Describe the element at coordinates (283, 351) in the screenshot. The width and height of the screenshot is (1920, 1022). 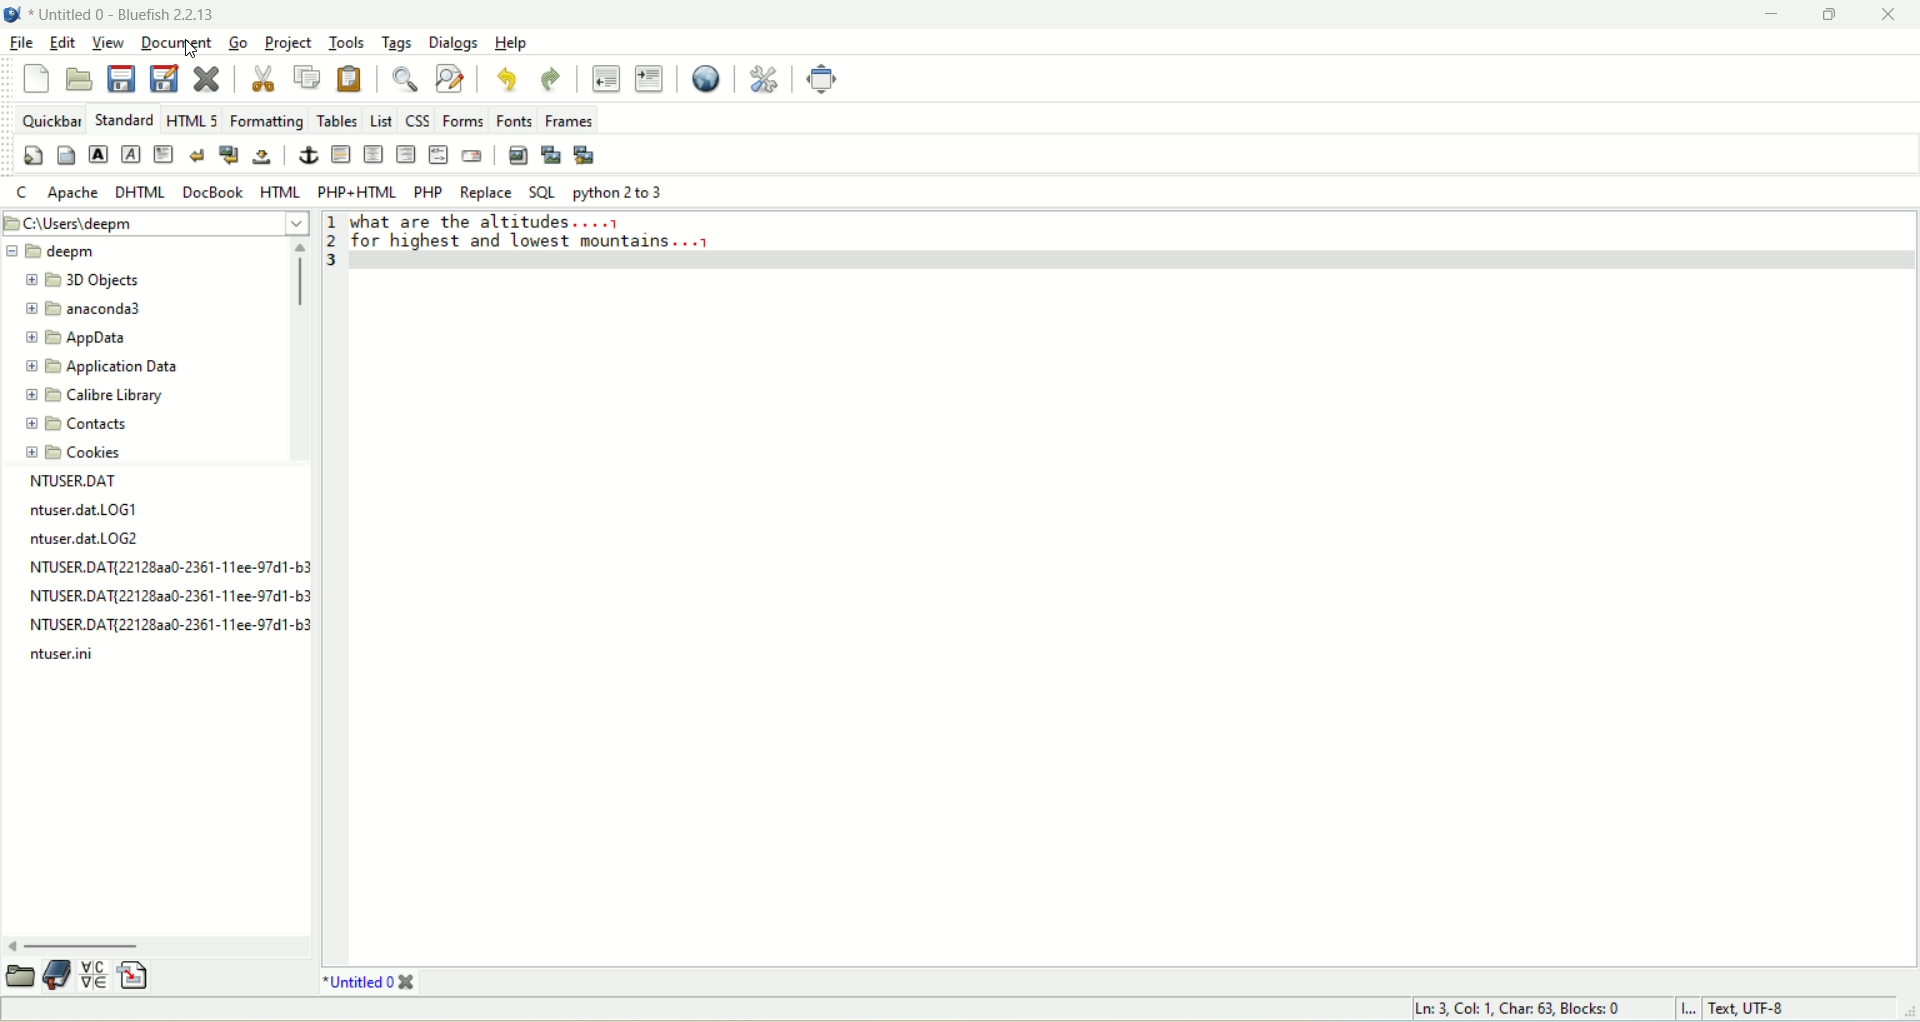
I see `vertical scroll bar` at that location.